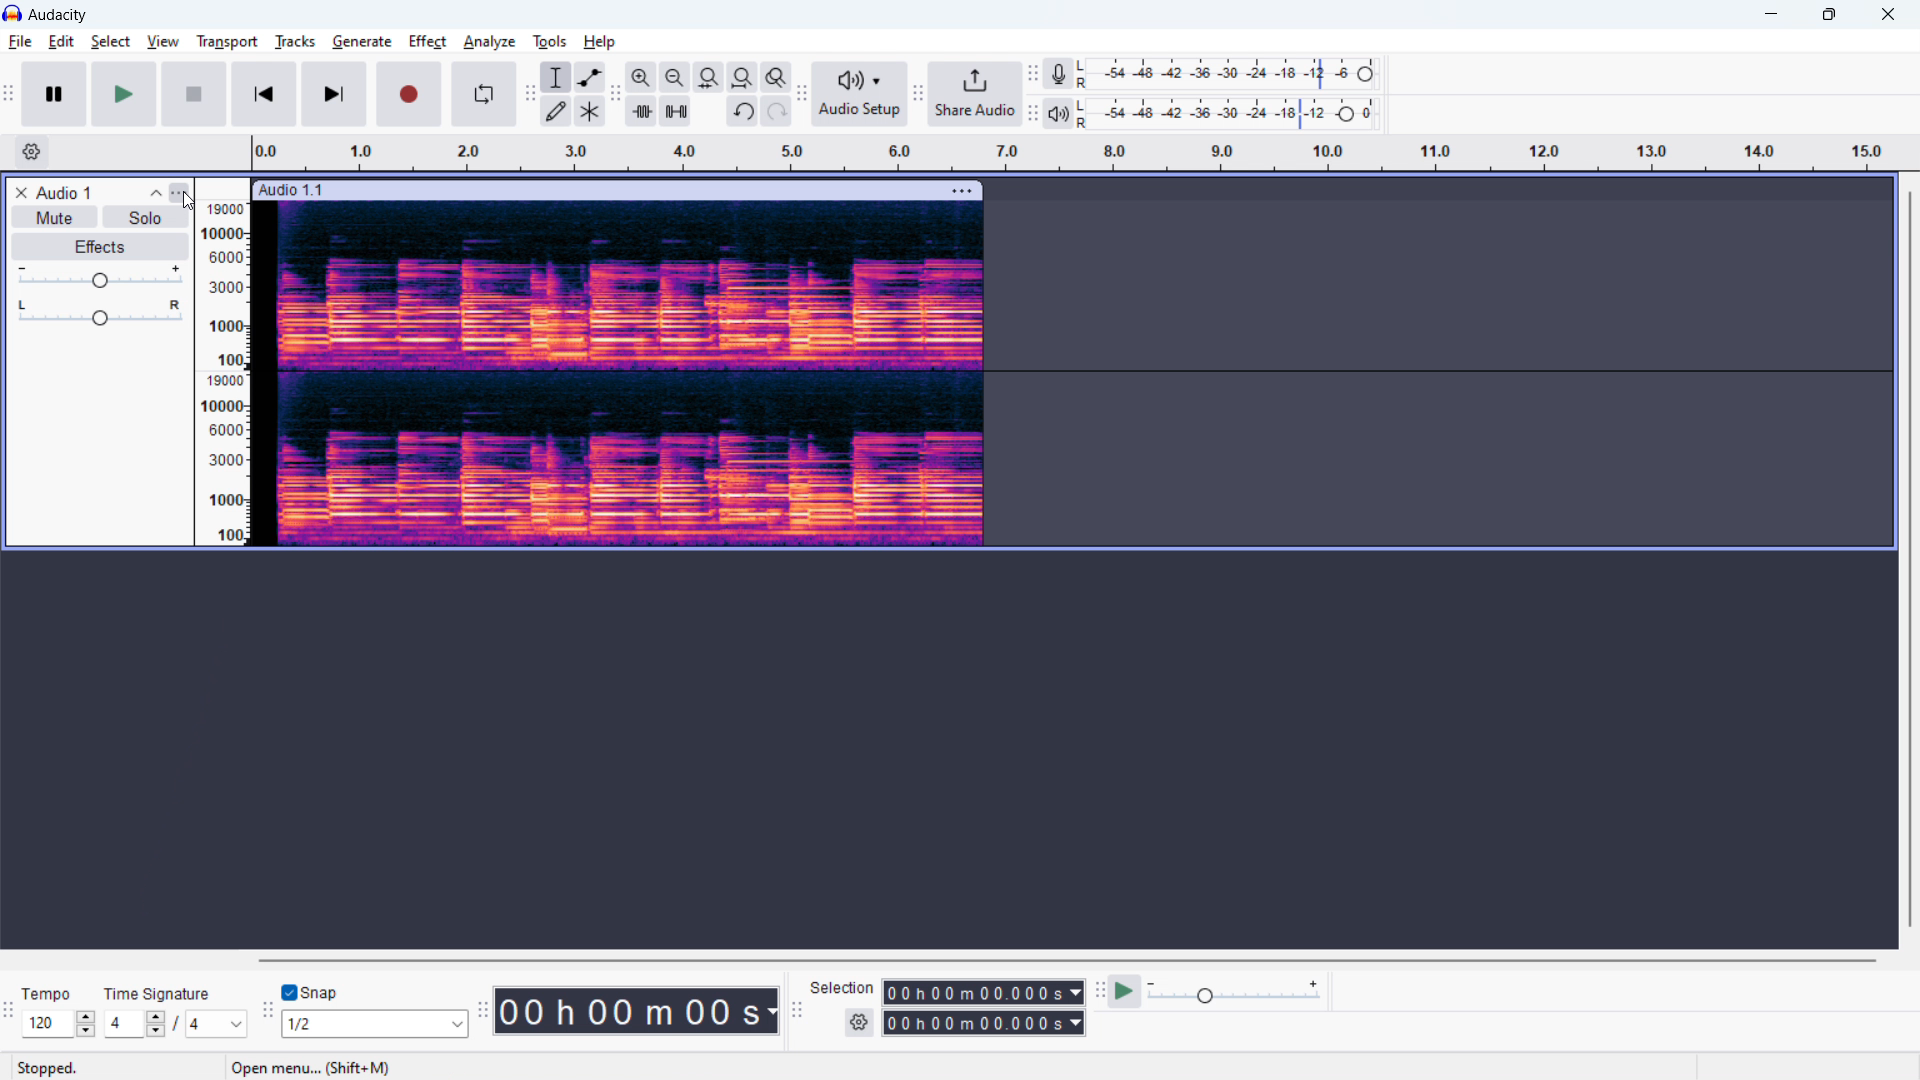 This screenshot has width=1920, height=1080. What do you see at coordinates (375, 1023) in the screenshot?
I see `select snapping` at bounding box center [375, 1023].